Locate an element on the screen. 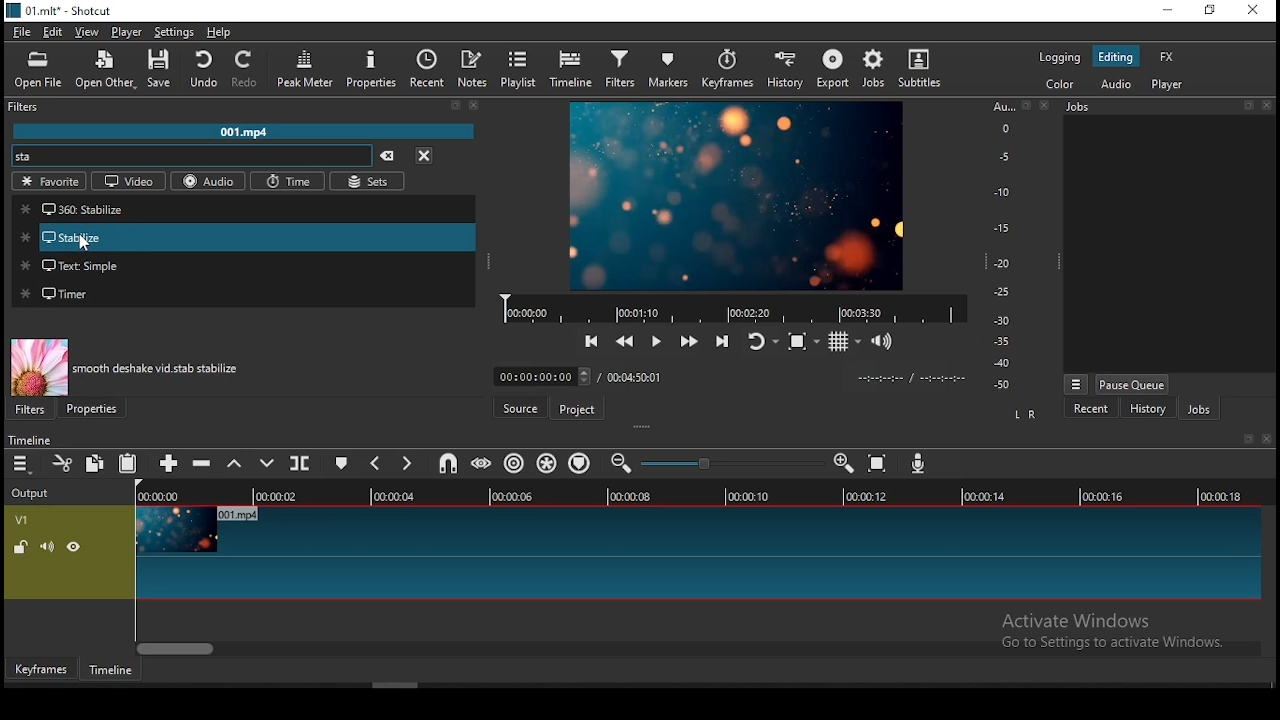 Image resolution: width=1280 pixels, height=720 pixels. Properties is located at coordinates (373, 70).